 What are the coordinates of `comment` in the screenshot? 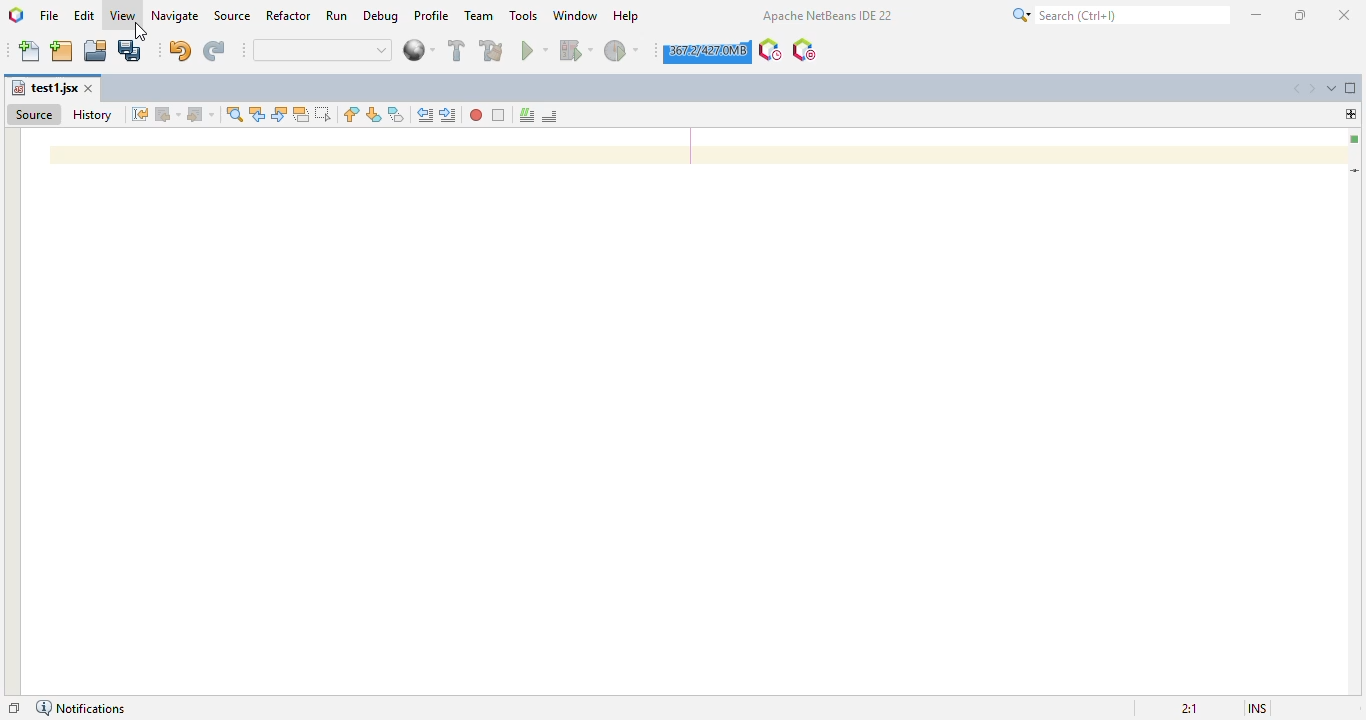 It's located at (527, 115).